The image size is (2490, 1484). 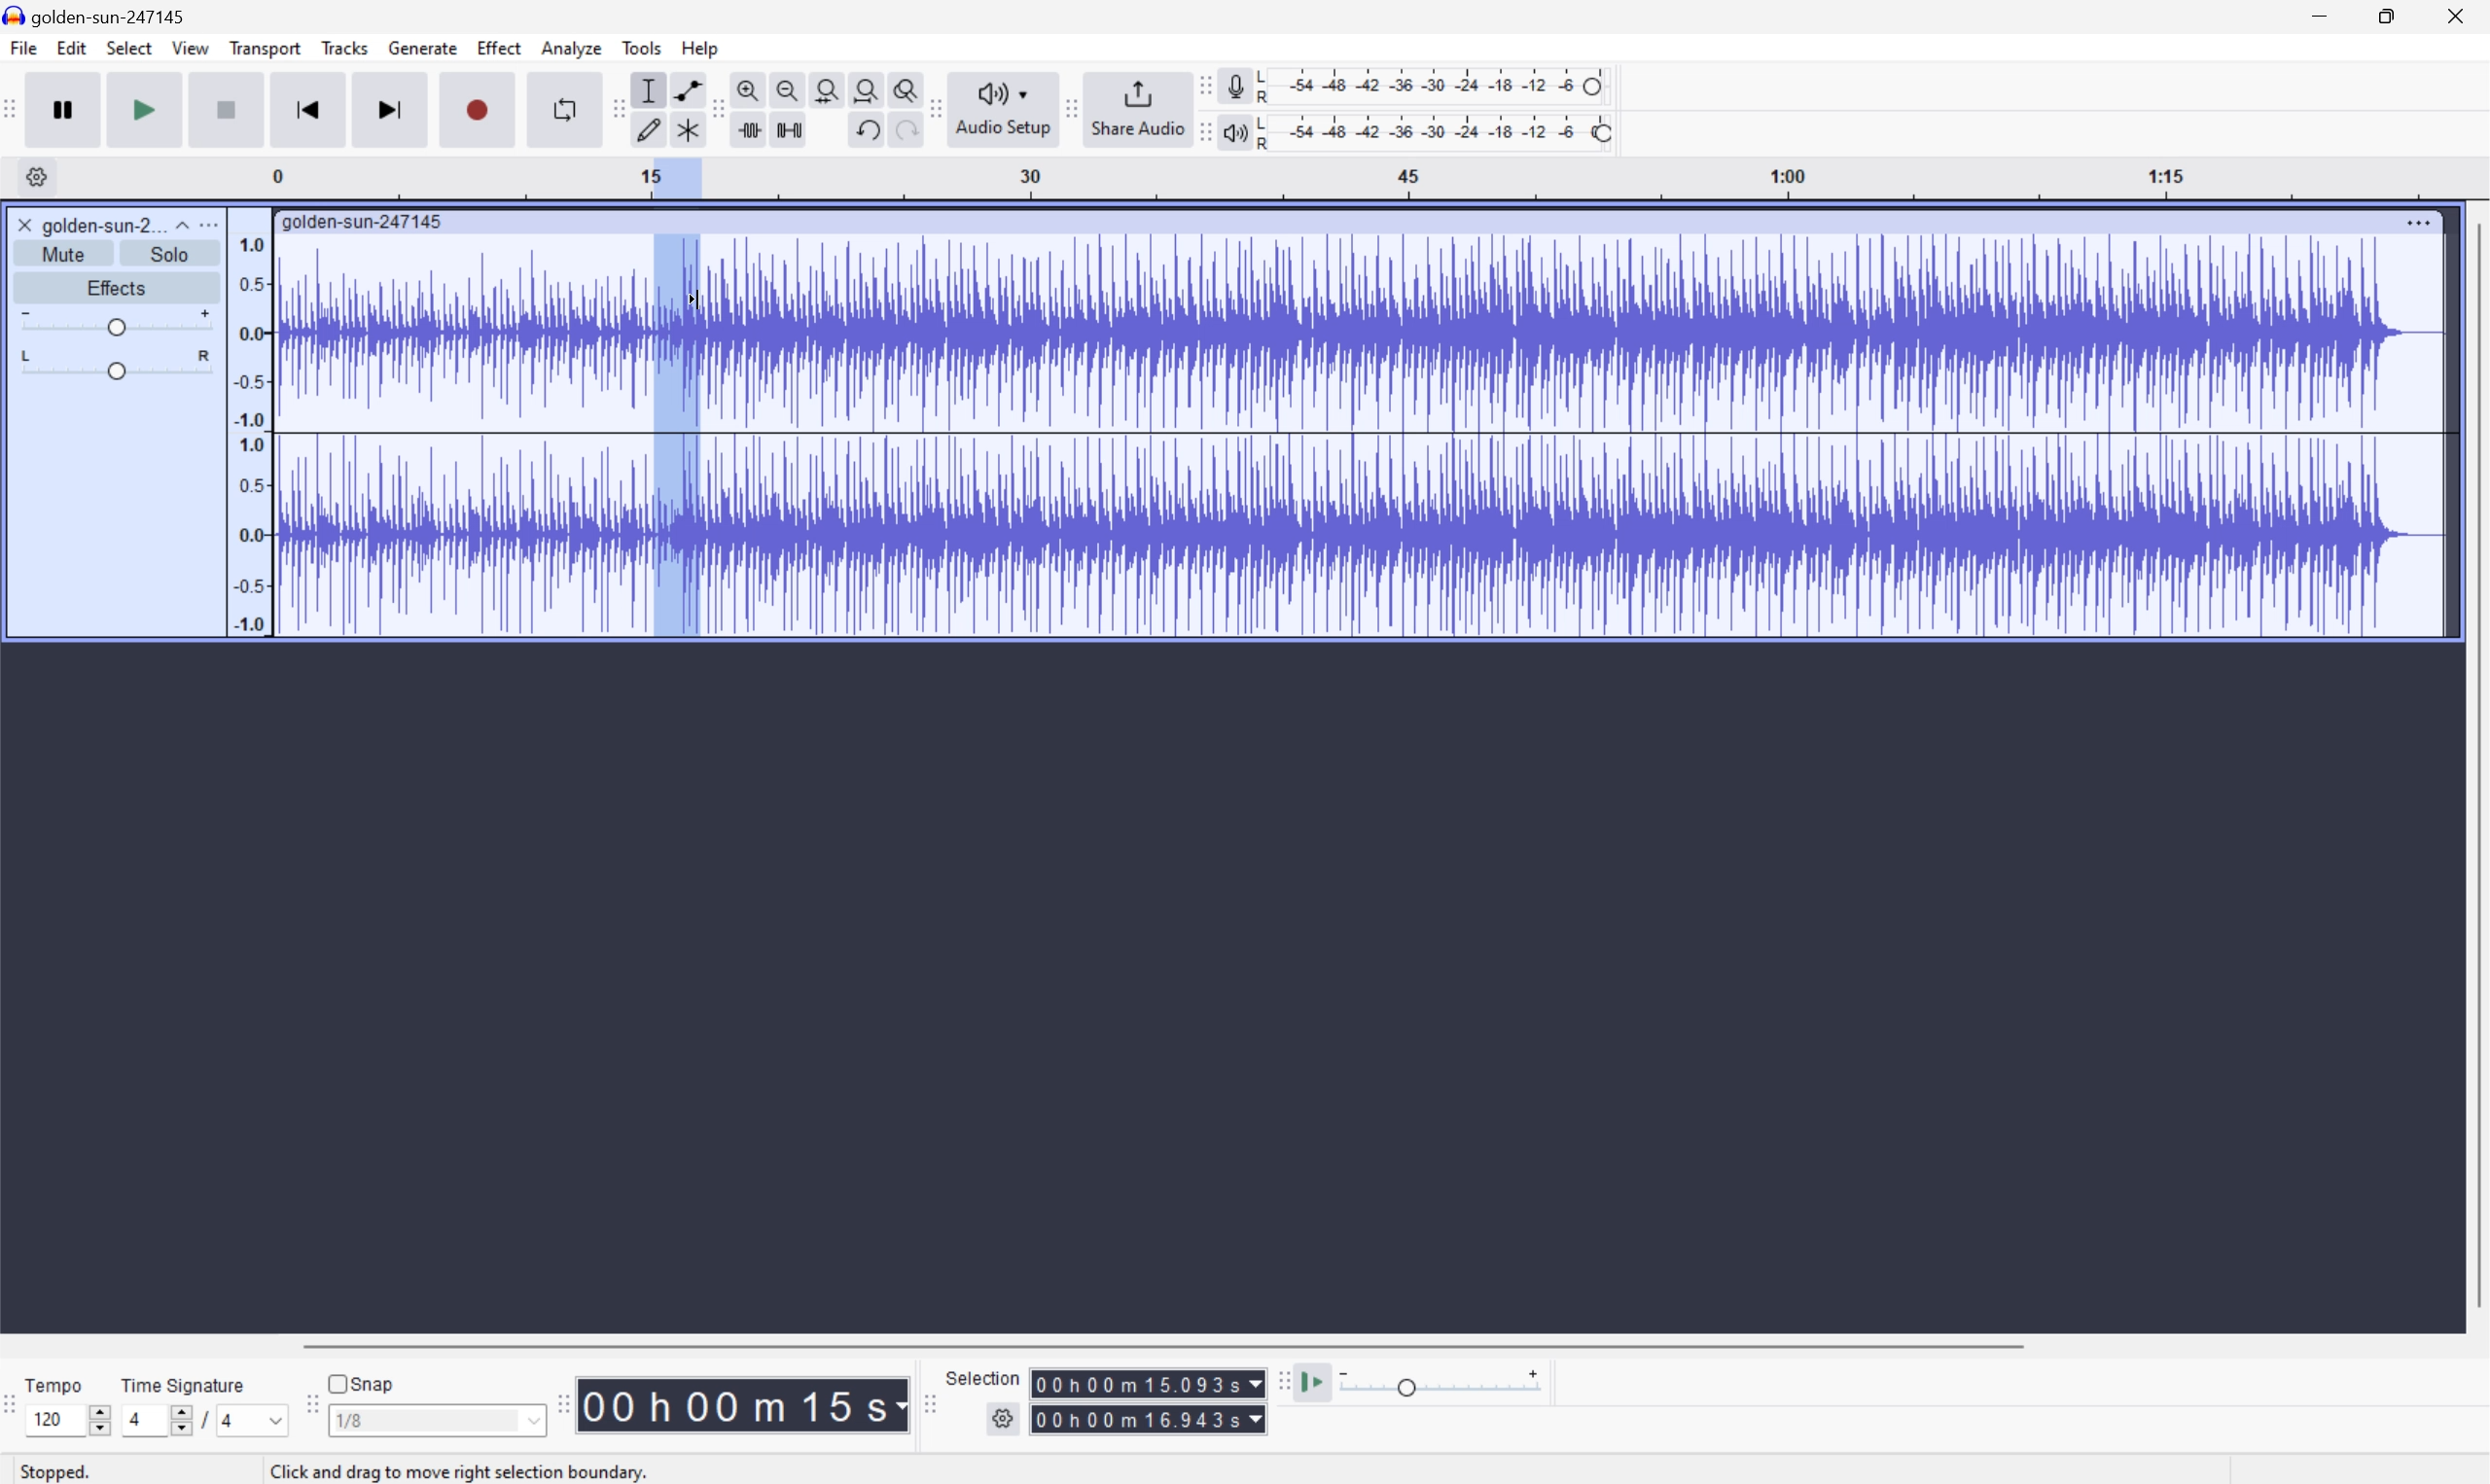 What do you see at coordinates (903, 137) in the screenshot?
I see `Redo` at bounding box center [903, 137].